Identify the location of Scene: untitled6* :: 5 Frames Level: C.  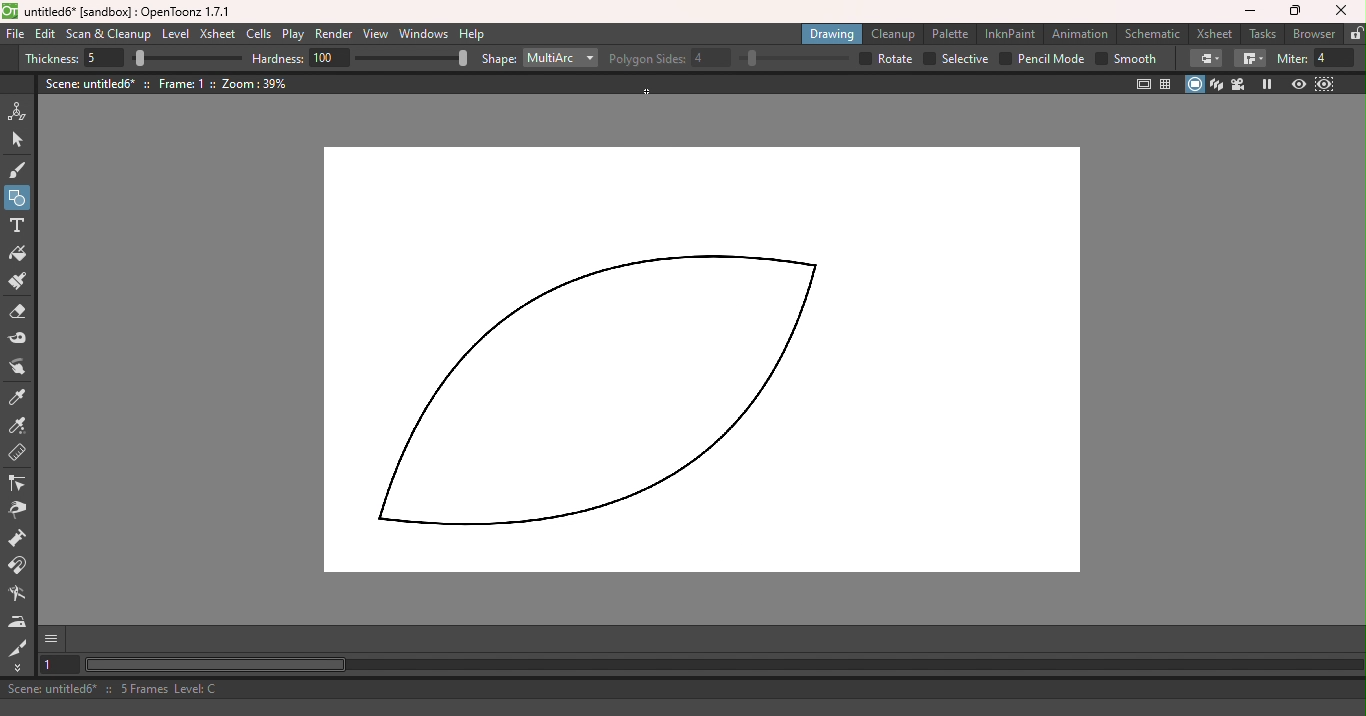
(681, 688).